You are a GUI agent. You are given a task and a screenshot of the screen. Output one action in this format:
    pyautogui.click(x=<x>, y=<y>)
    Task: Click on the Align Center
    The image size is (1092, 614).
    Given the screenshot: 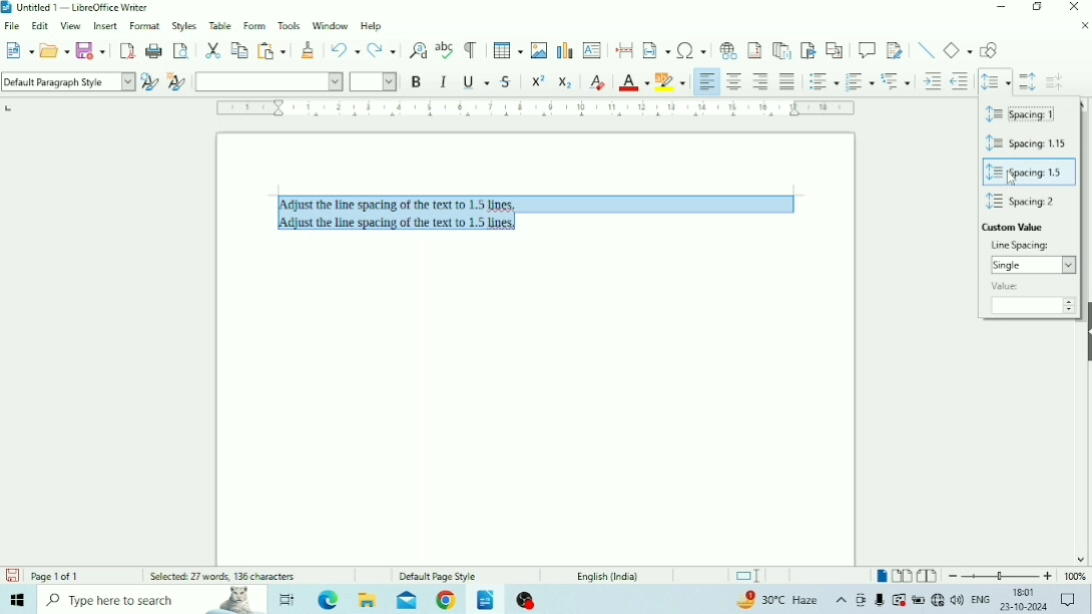 What is the action you would take?
    pyautogui.click(x=734, y=81)
    